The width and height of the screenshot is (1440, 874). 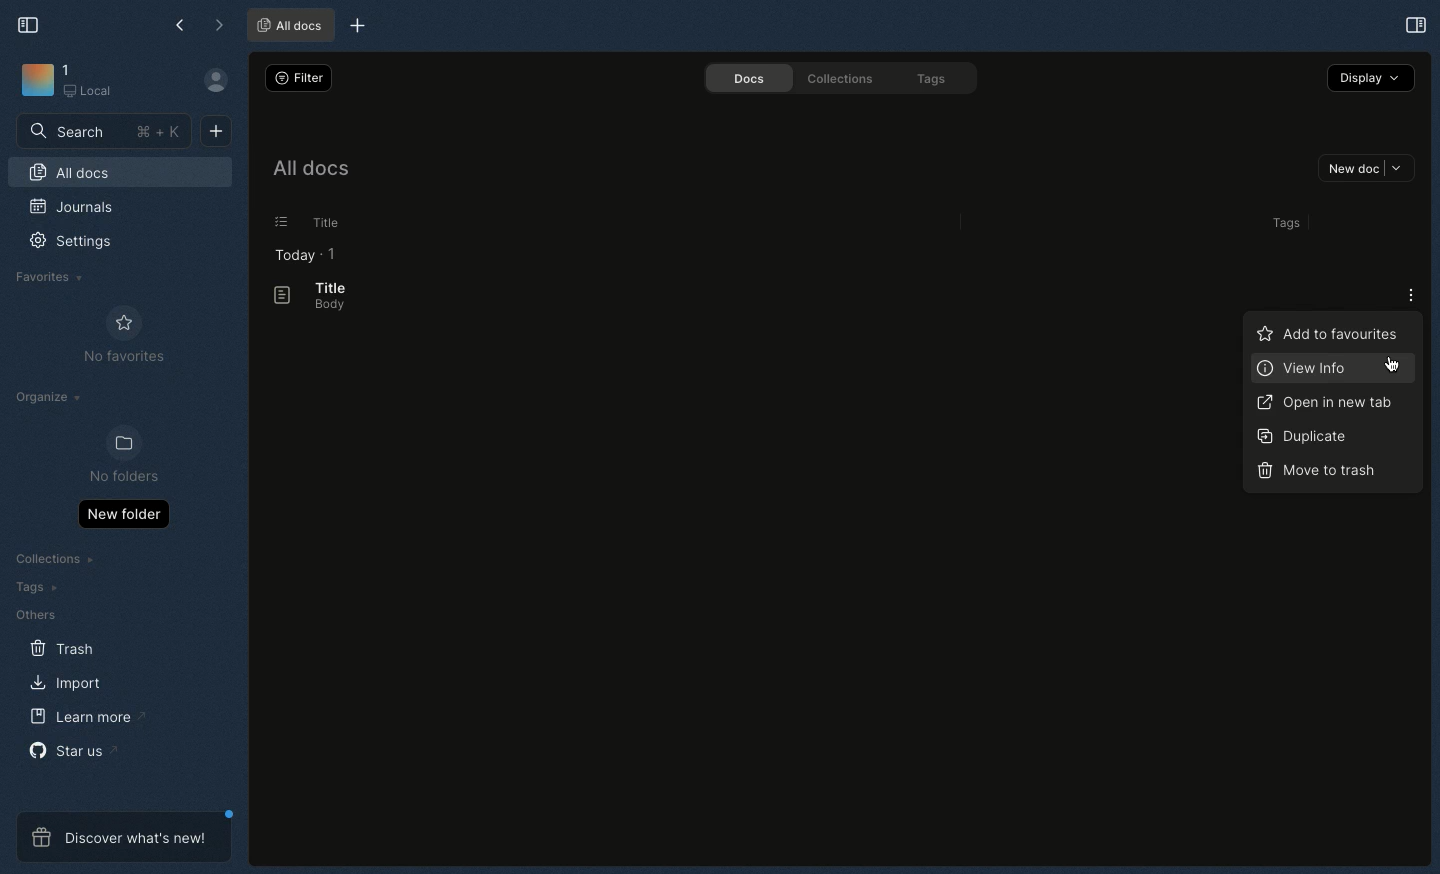 What do you see at coordinates (288, 26) in the screenshot?
I see `All docs` at bounding box center [288, 26].